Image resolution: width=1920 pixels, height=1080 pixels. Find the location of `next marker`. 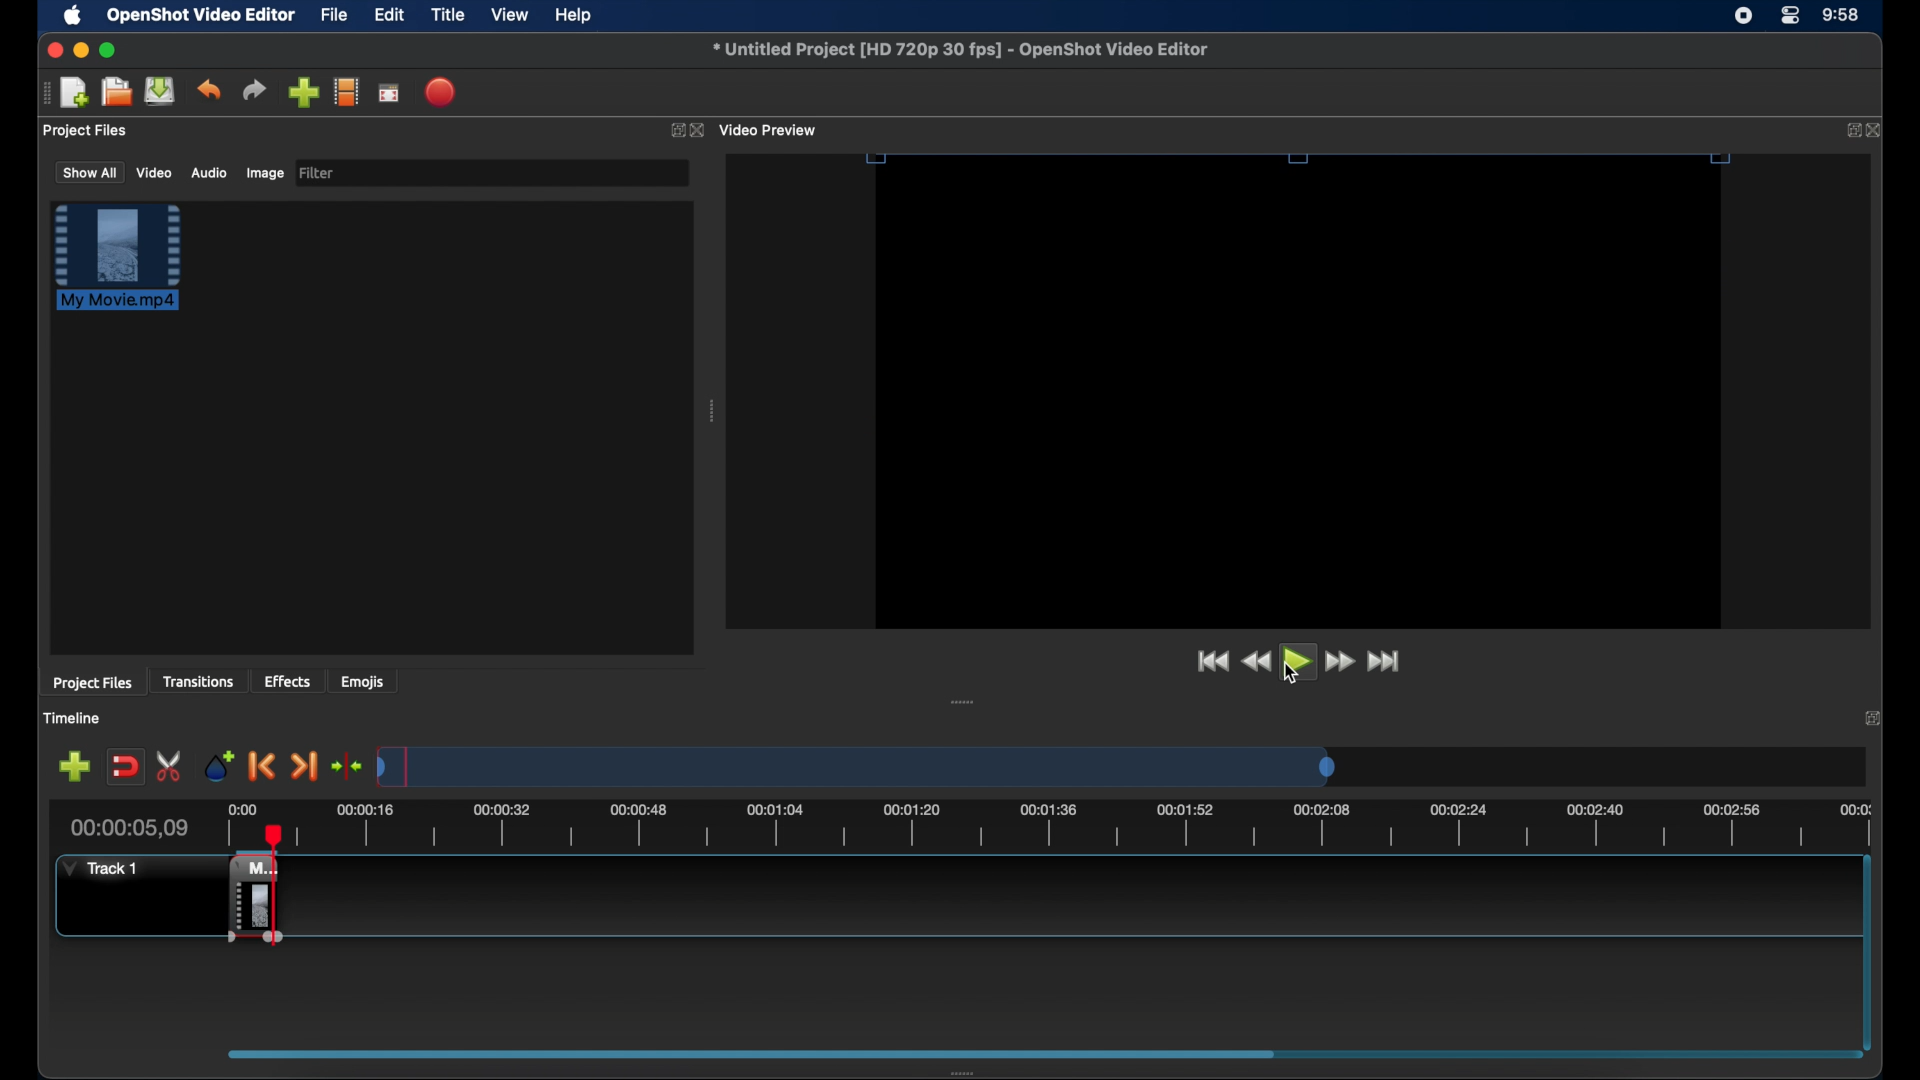

next marker is located at coordinates (304, 768).